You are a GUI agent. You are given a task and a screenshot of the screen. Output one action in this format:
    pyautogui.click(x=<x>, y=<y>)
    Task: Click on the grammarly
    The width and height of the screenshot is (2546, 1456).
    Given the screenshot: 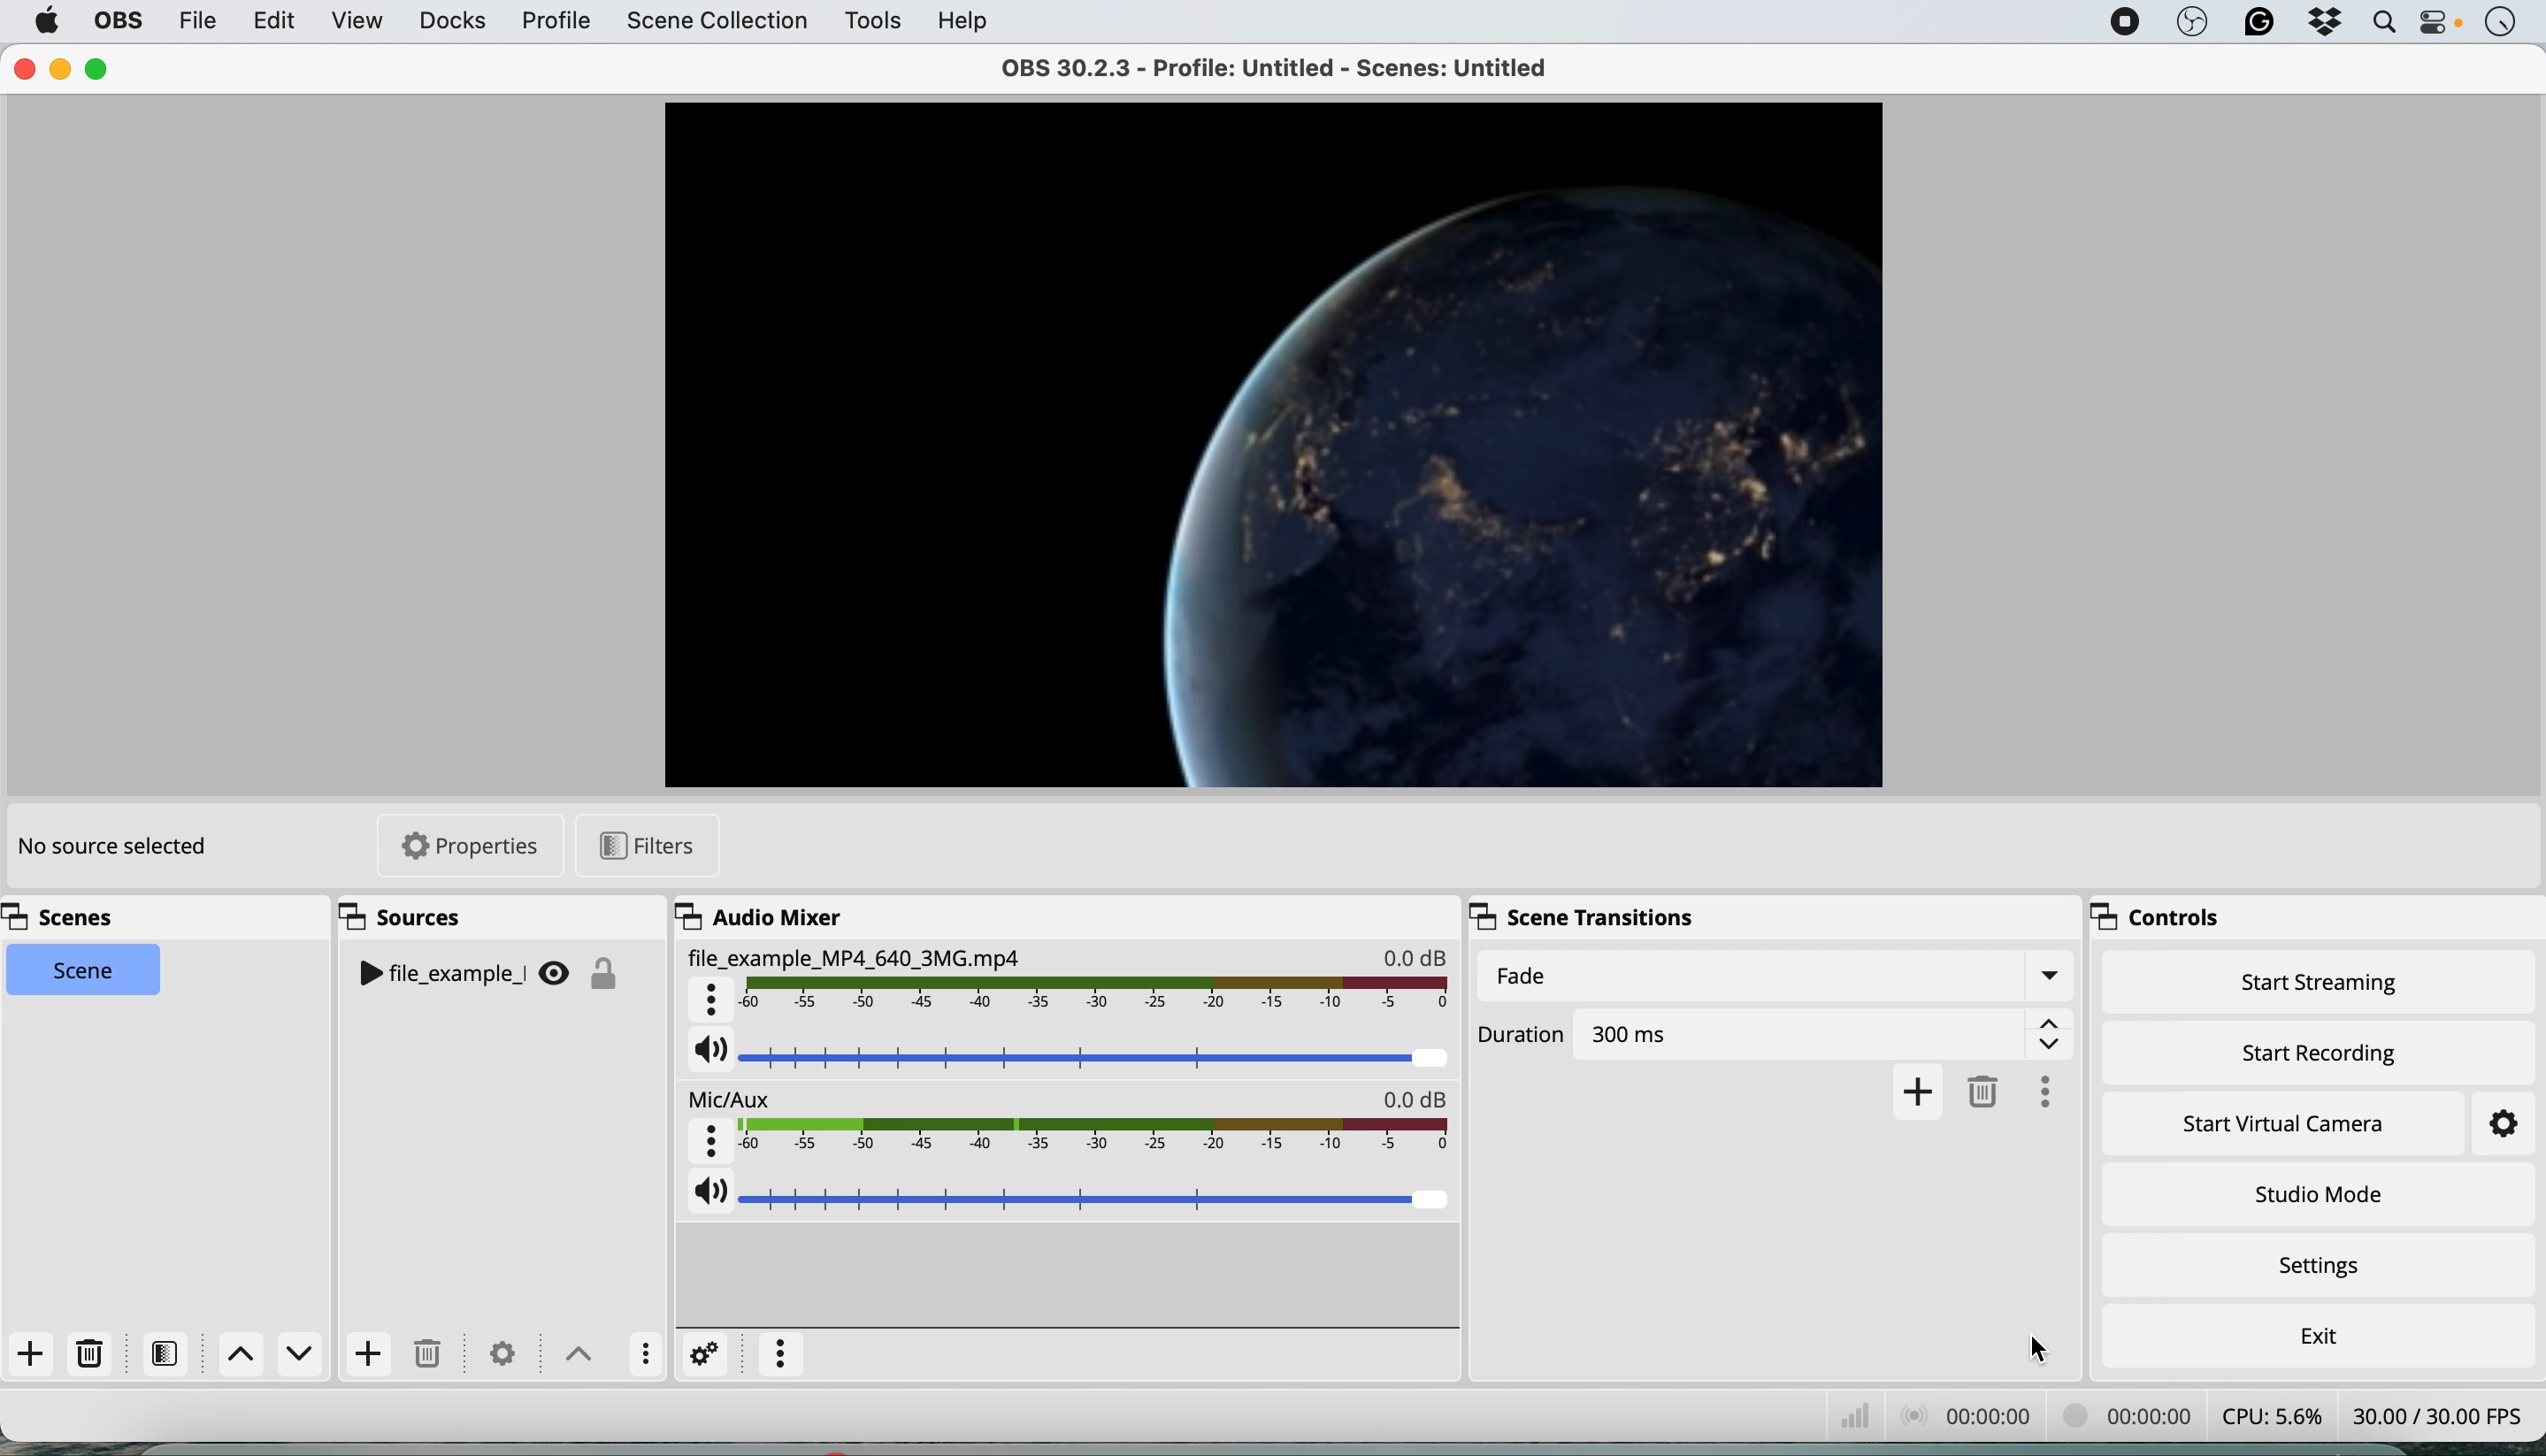 What is the action you would take?
    pyautogui.click(x=2257, y=24)
    